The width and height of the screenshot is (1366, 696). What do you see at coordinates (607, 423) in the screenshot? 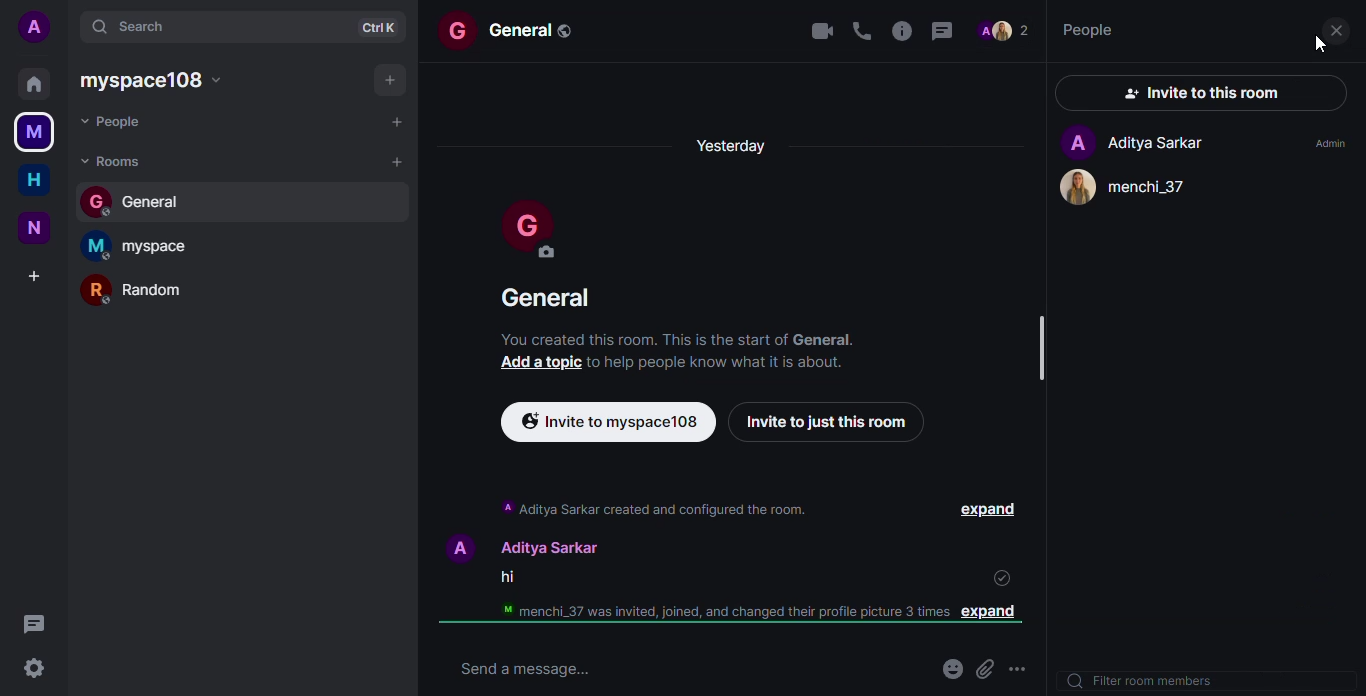
I see `invite to myspace108` at bounding box center [607, 423].